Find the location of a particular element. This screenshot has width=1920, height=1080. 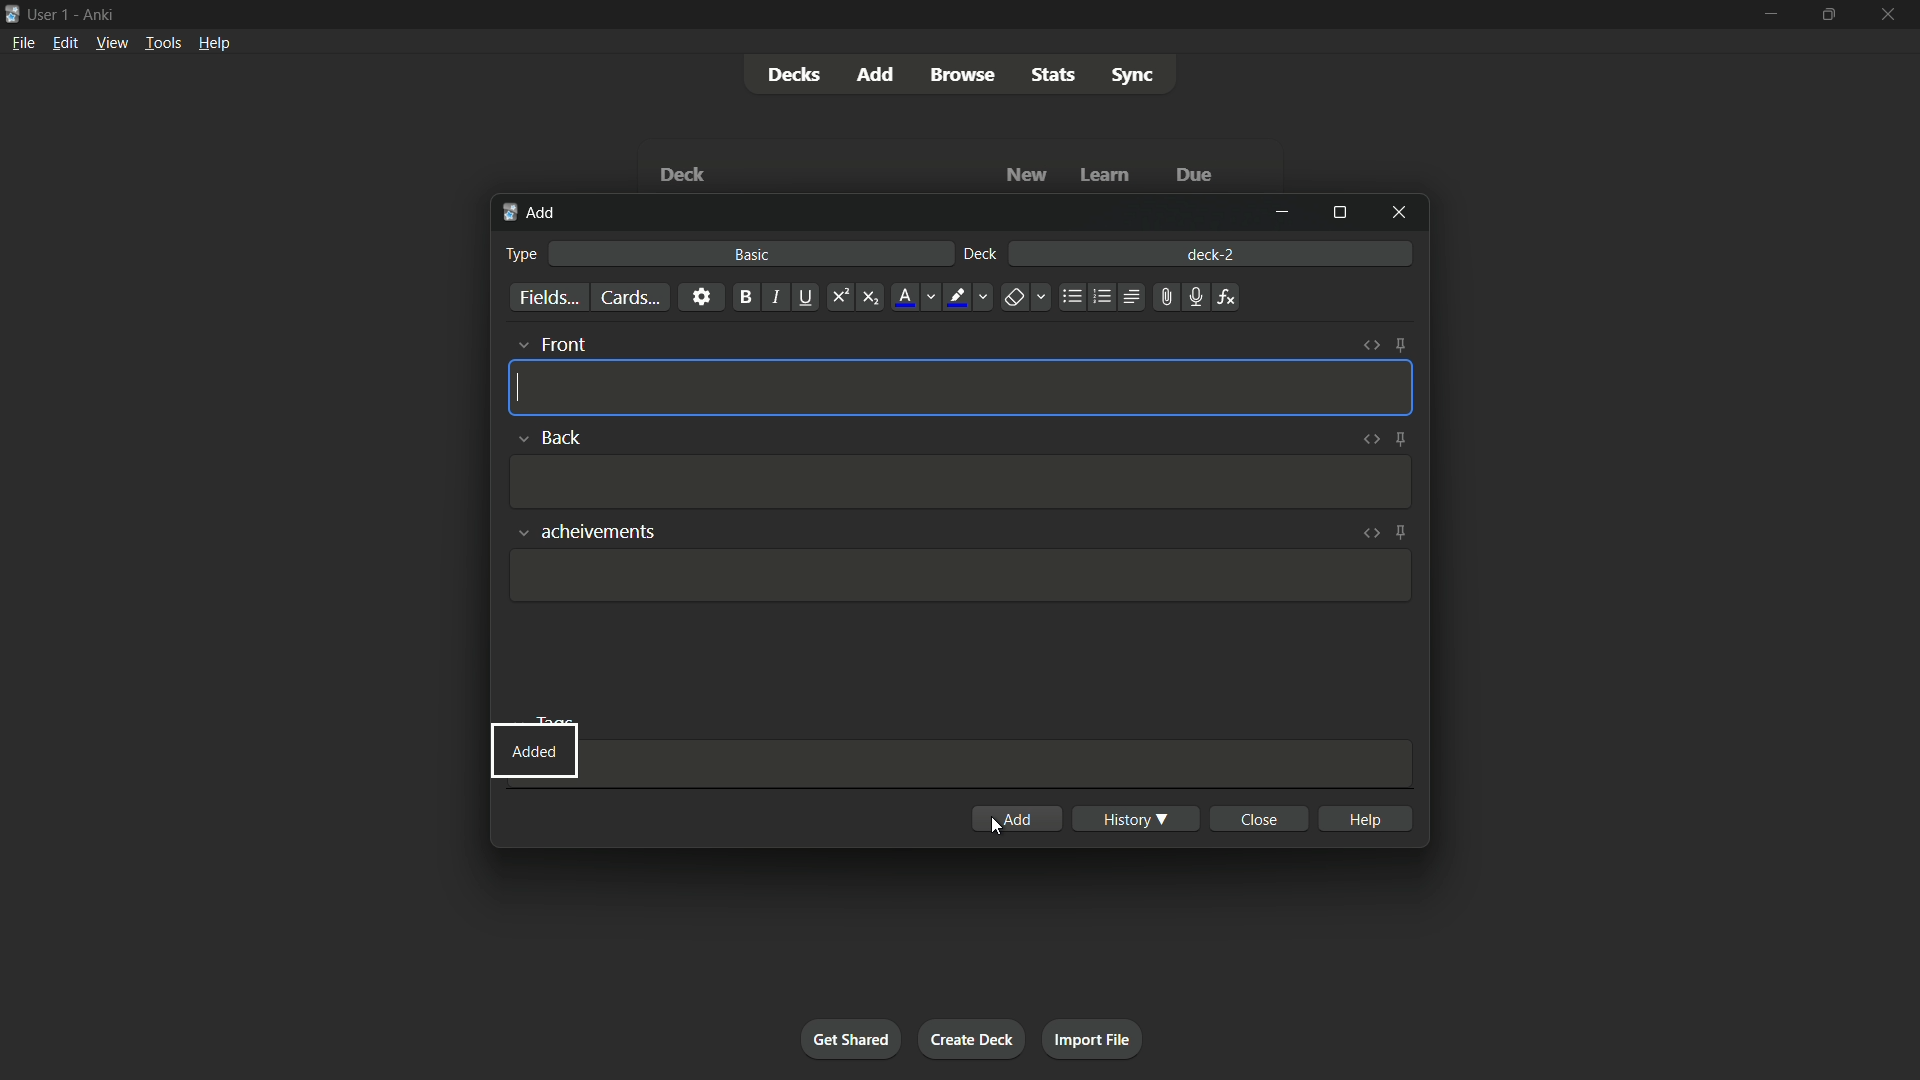

toggle sticky is located at coordinates (1400, 347).